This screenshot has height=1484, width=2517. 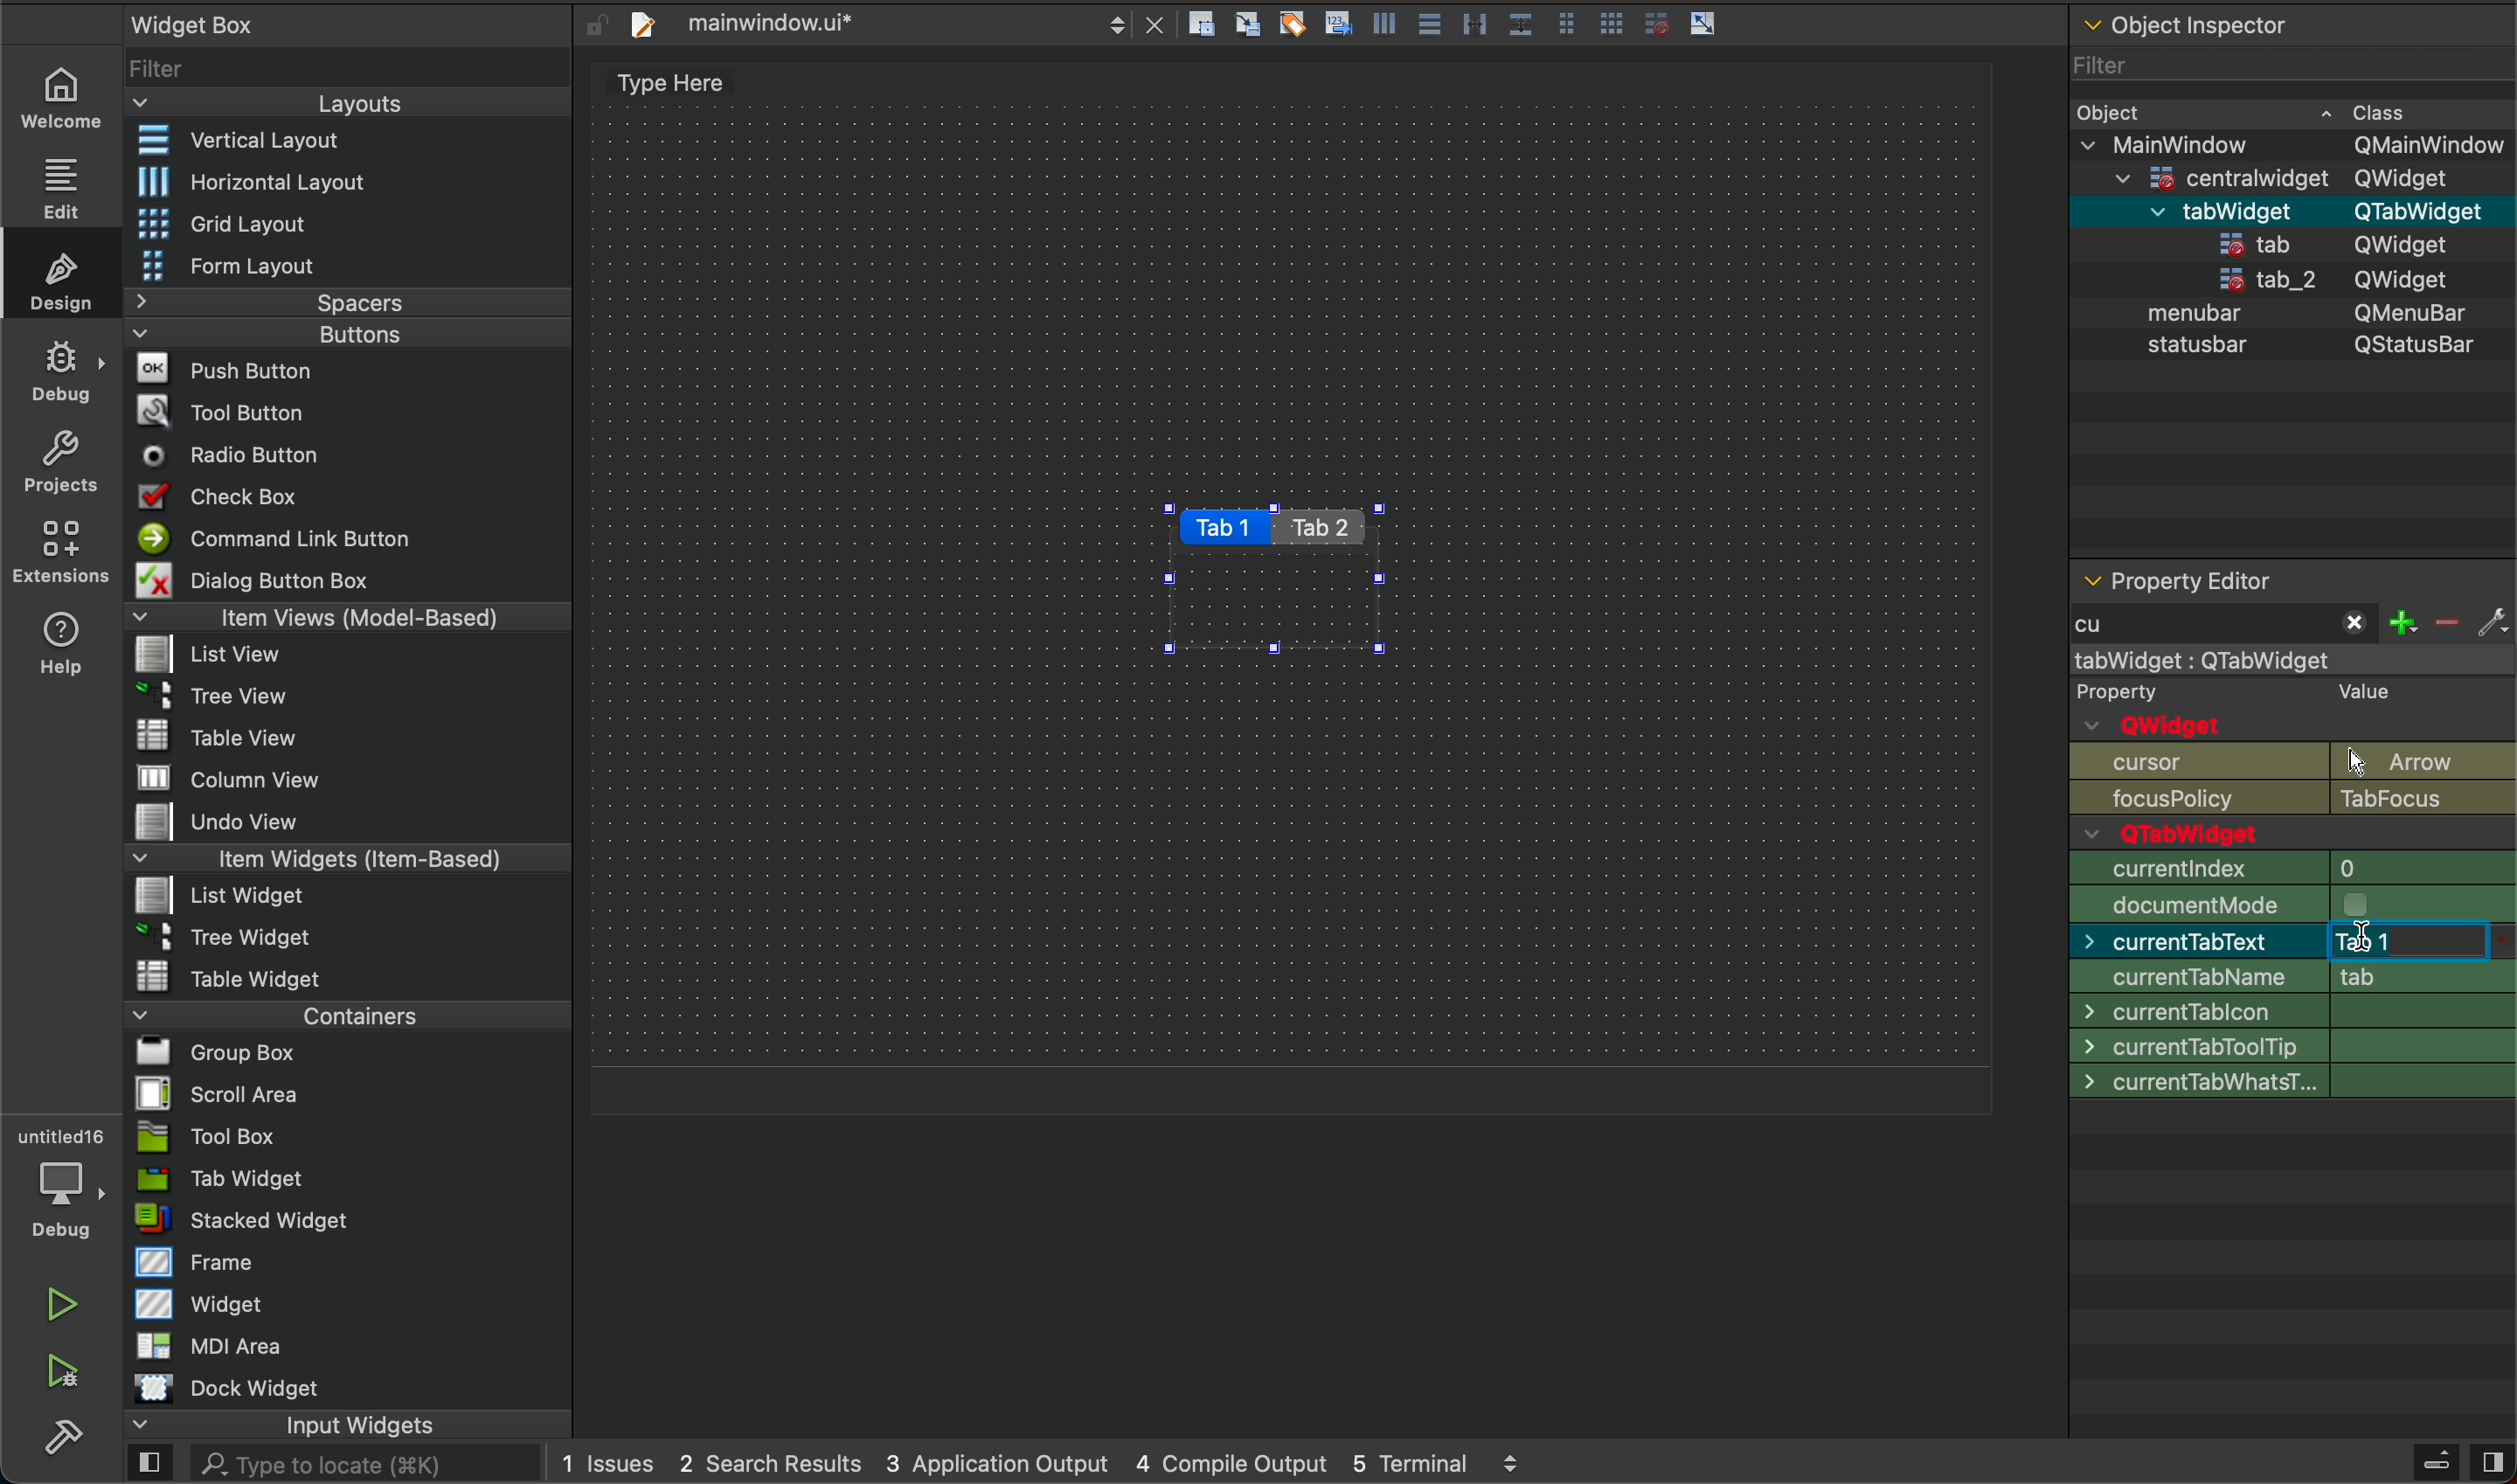 I want to click on statusbar QStatusBar, so click(x=2290, y=243).